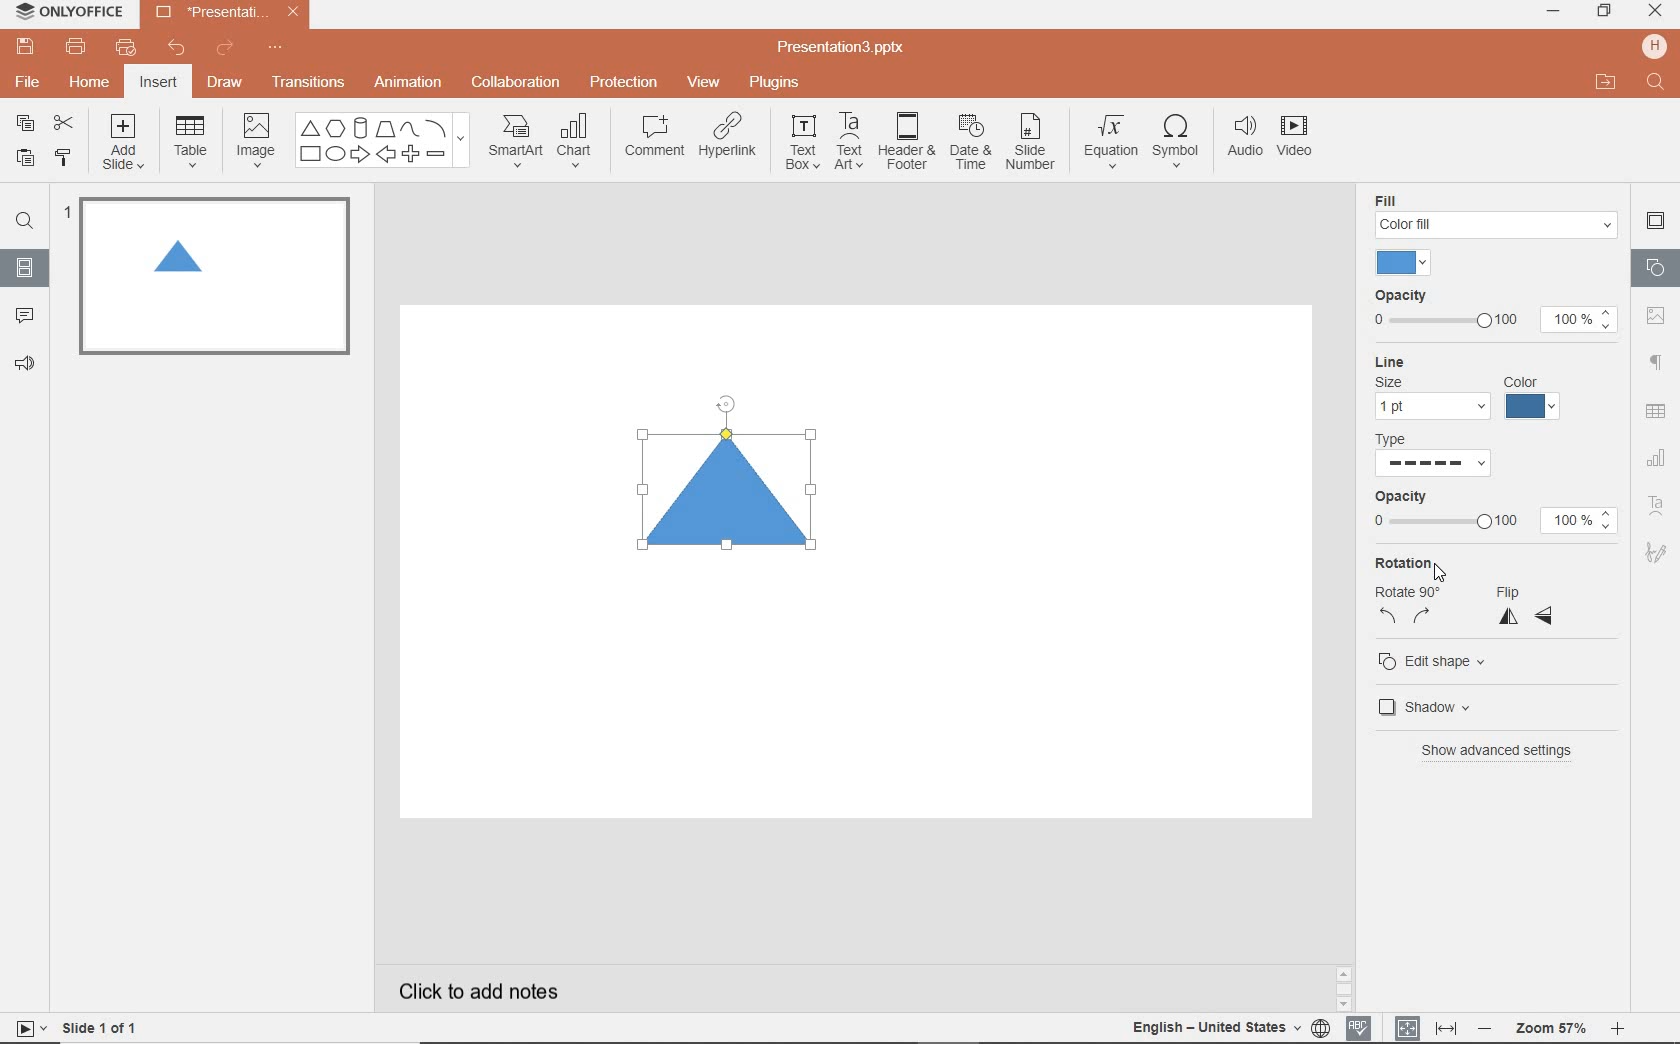  What do you see at coordinates (1442, 575) in the screenshot?
I see `mouse pointer` at bounding box center [1442, 575].